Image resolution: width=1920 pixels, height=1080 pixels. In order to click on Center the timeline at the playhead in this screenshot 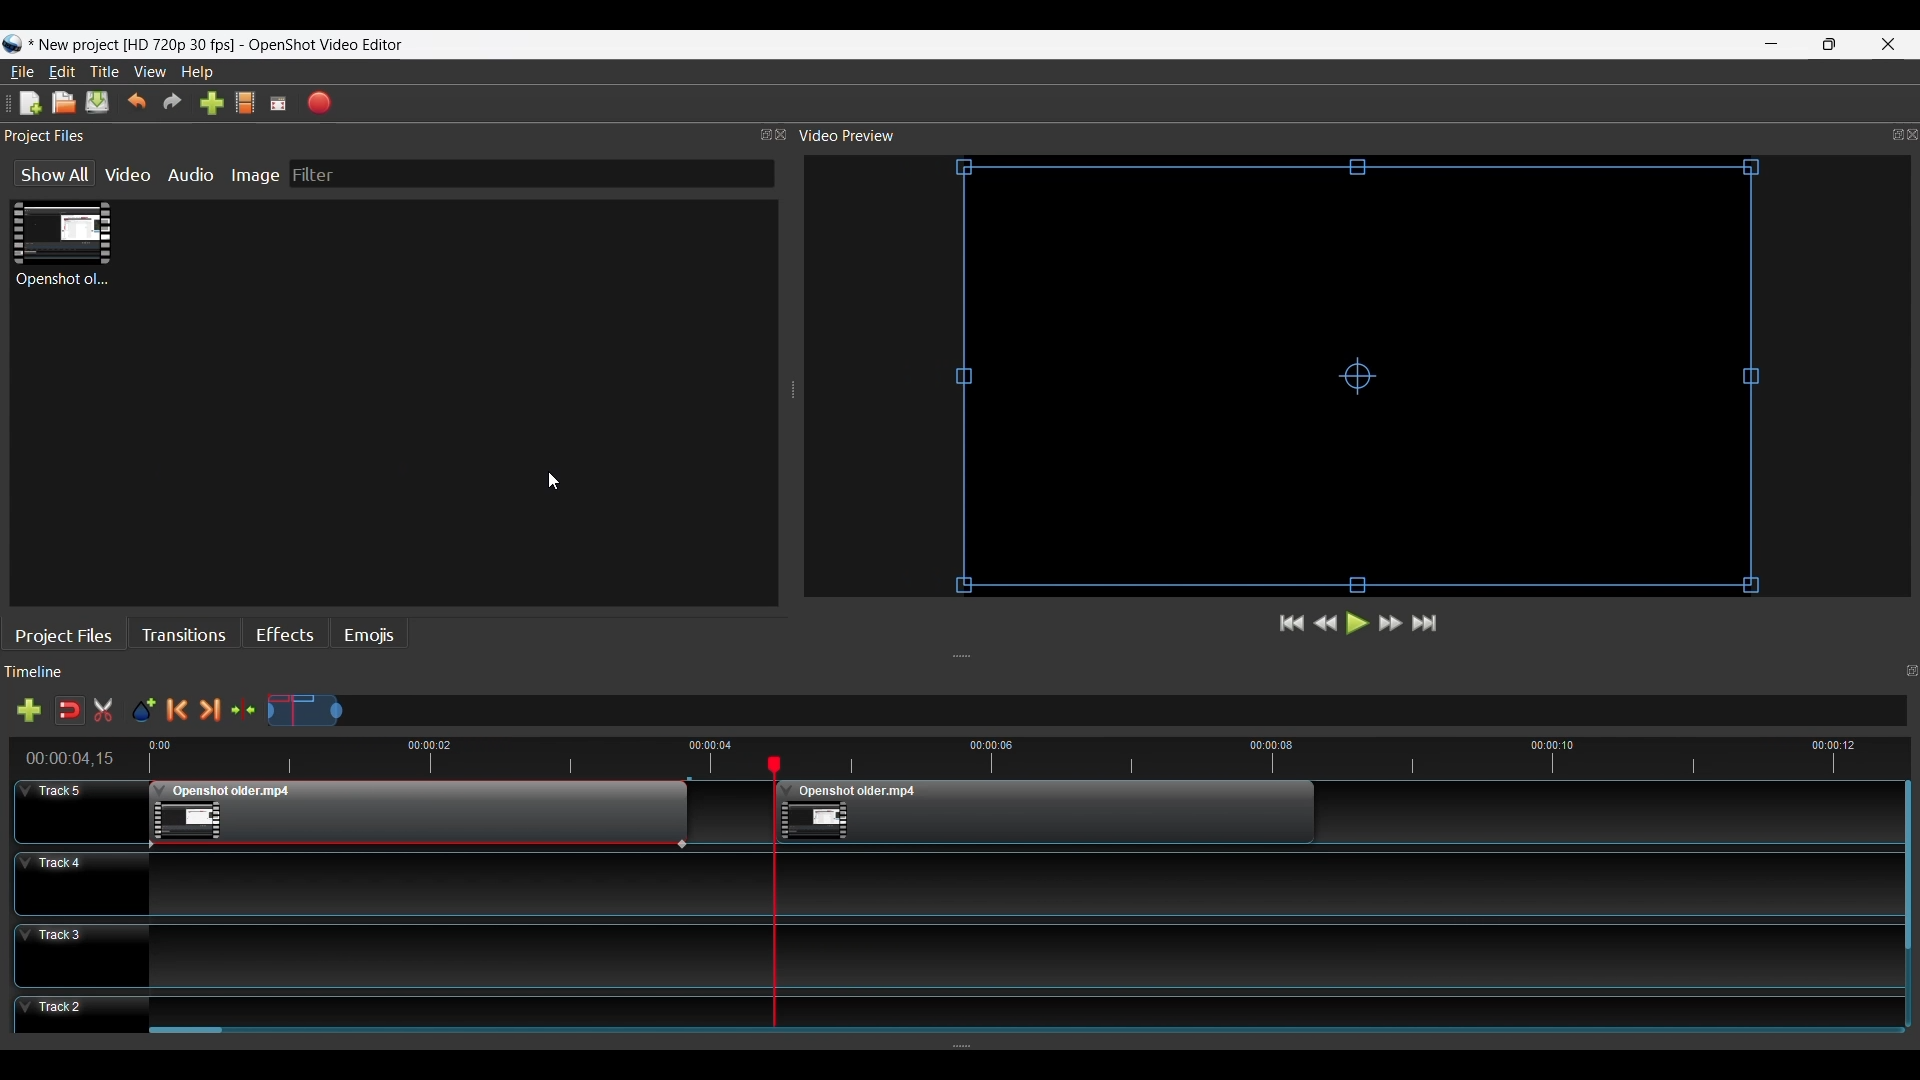, I will do `click(248, 711)`.